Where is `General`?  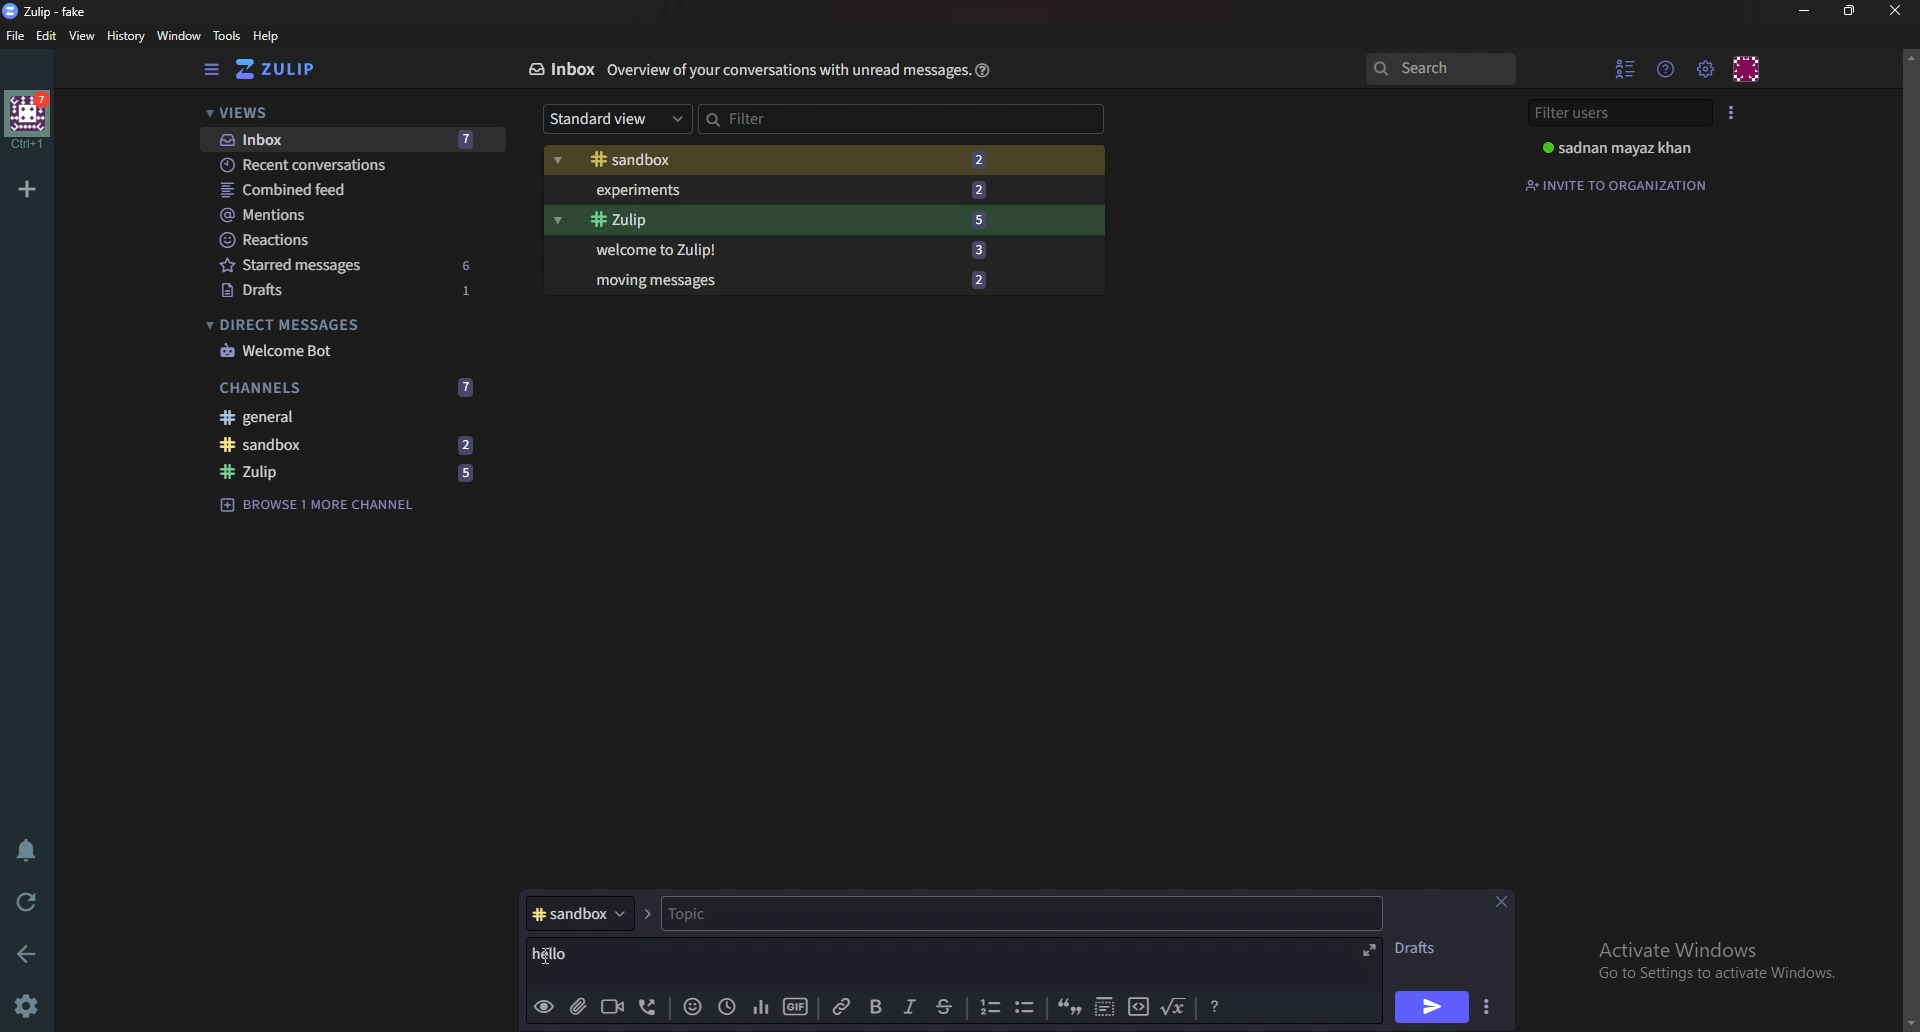 General is located at coordinates (355, 416).